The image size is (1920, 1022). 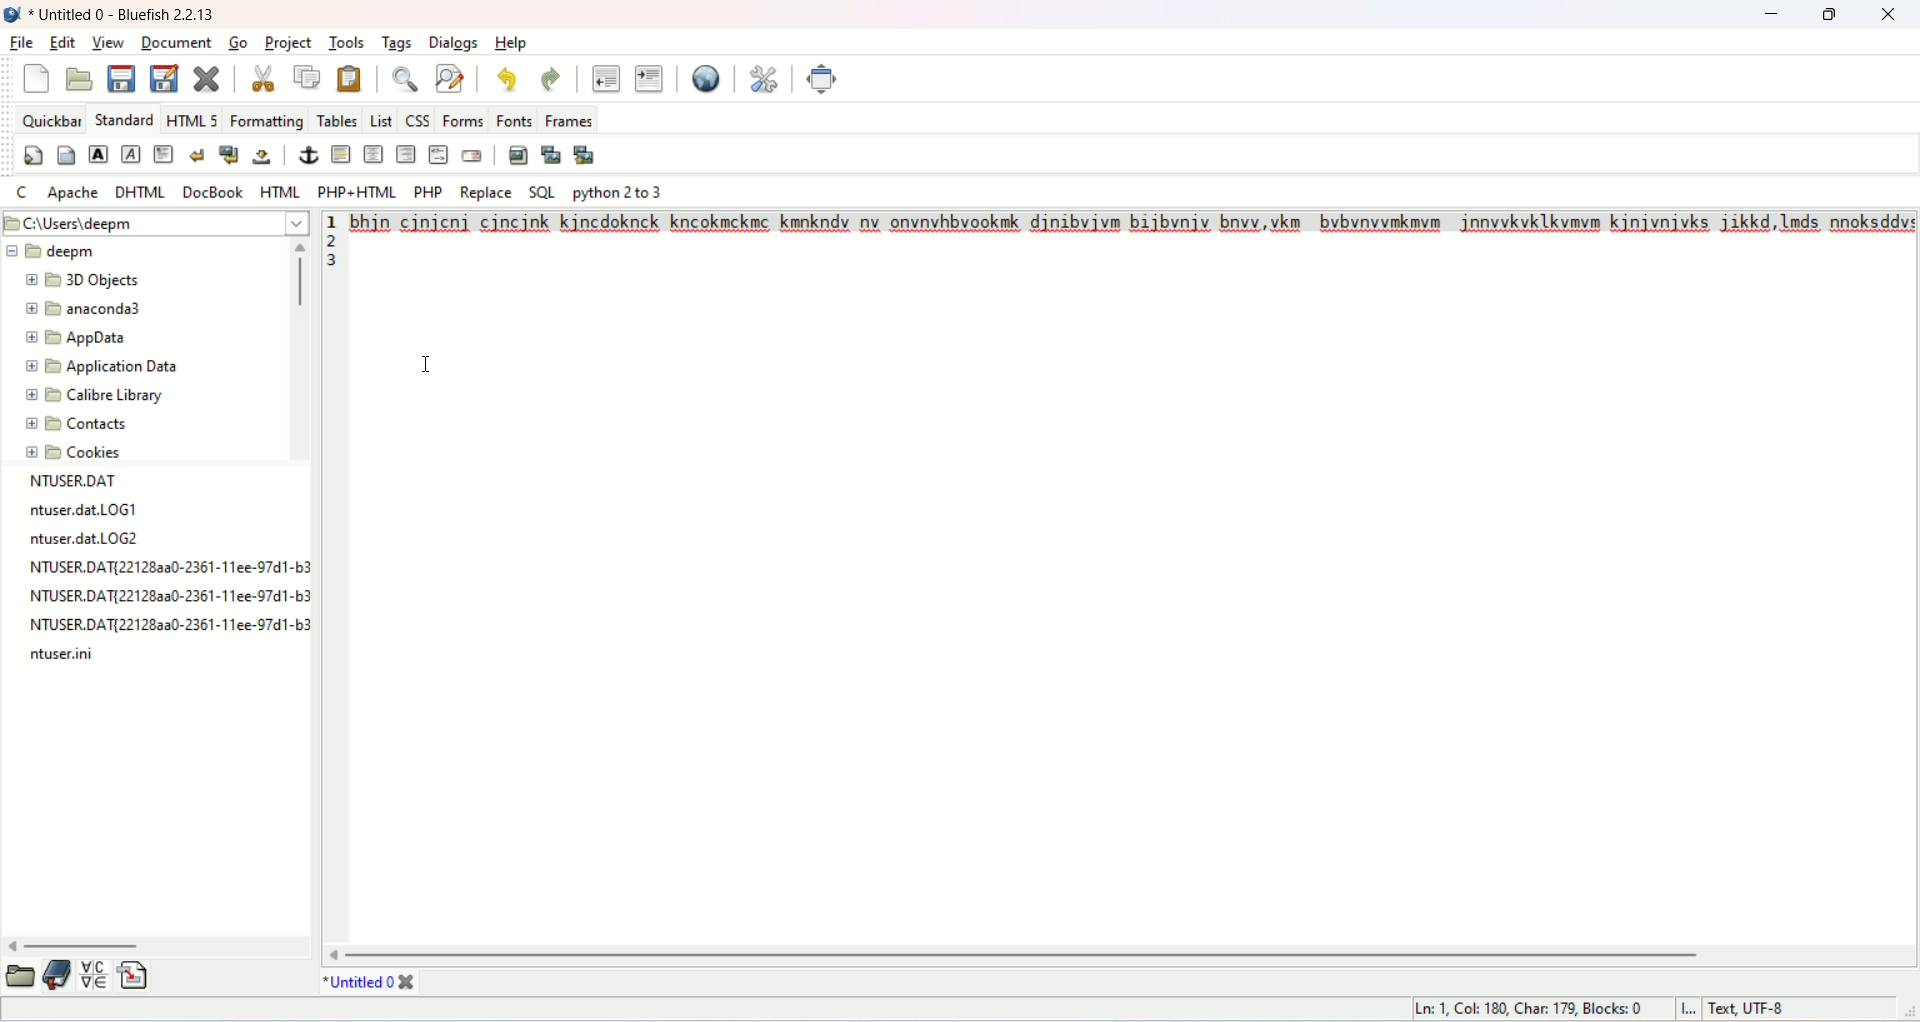 I want to click on cut, so click(x=263, y=77).